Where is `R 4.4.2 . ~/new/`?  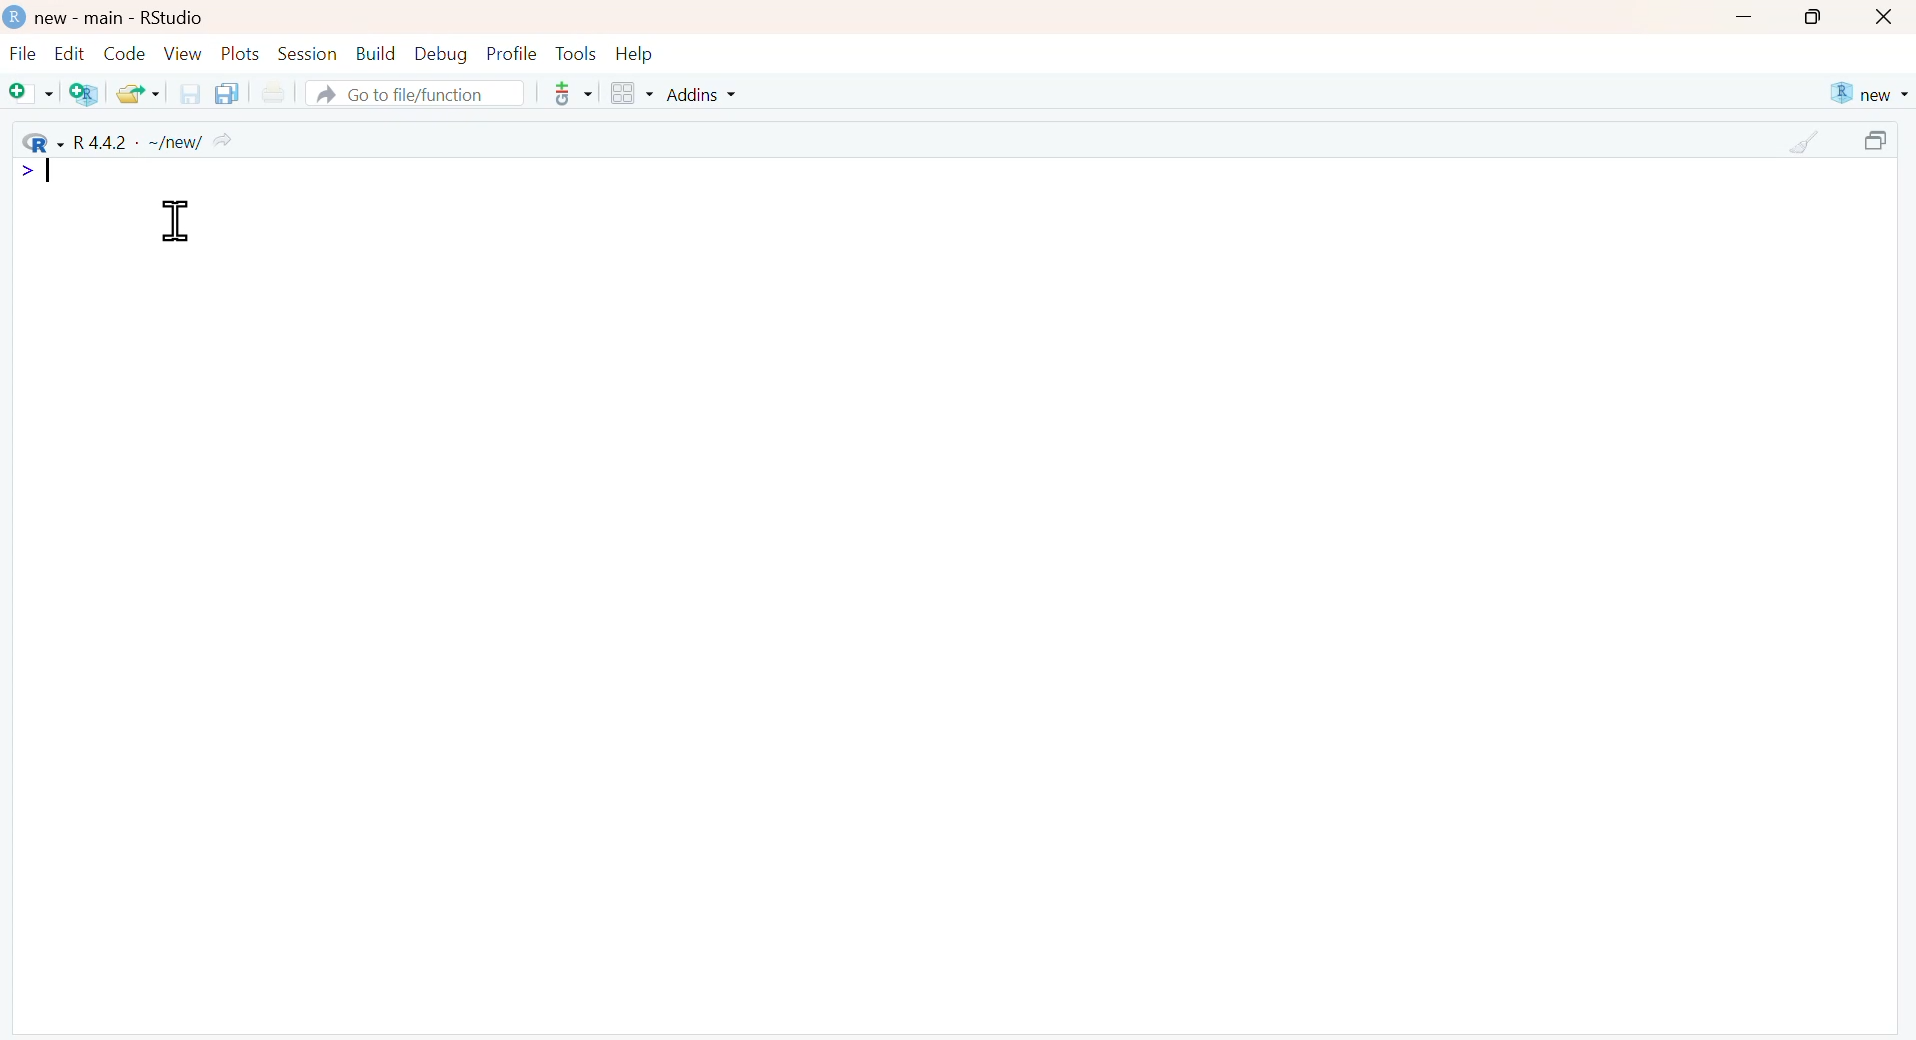
R 4.4.2 . ~/new/ is located at coordinates (129, 141).